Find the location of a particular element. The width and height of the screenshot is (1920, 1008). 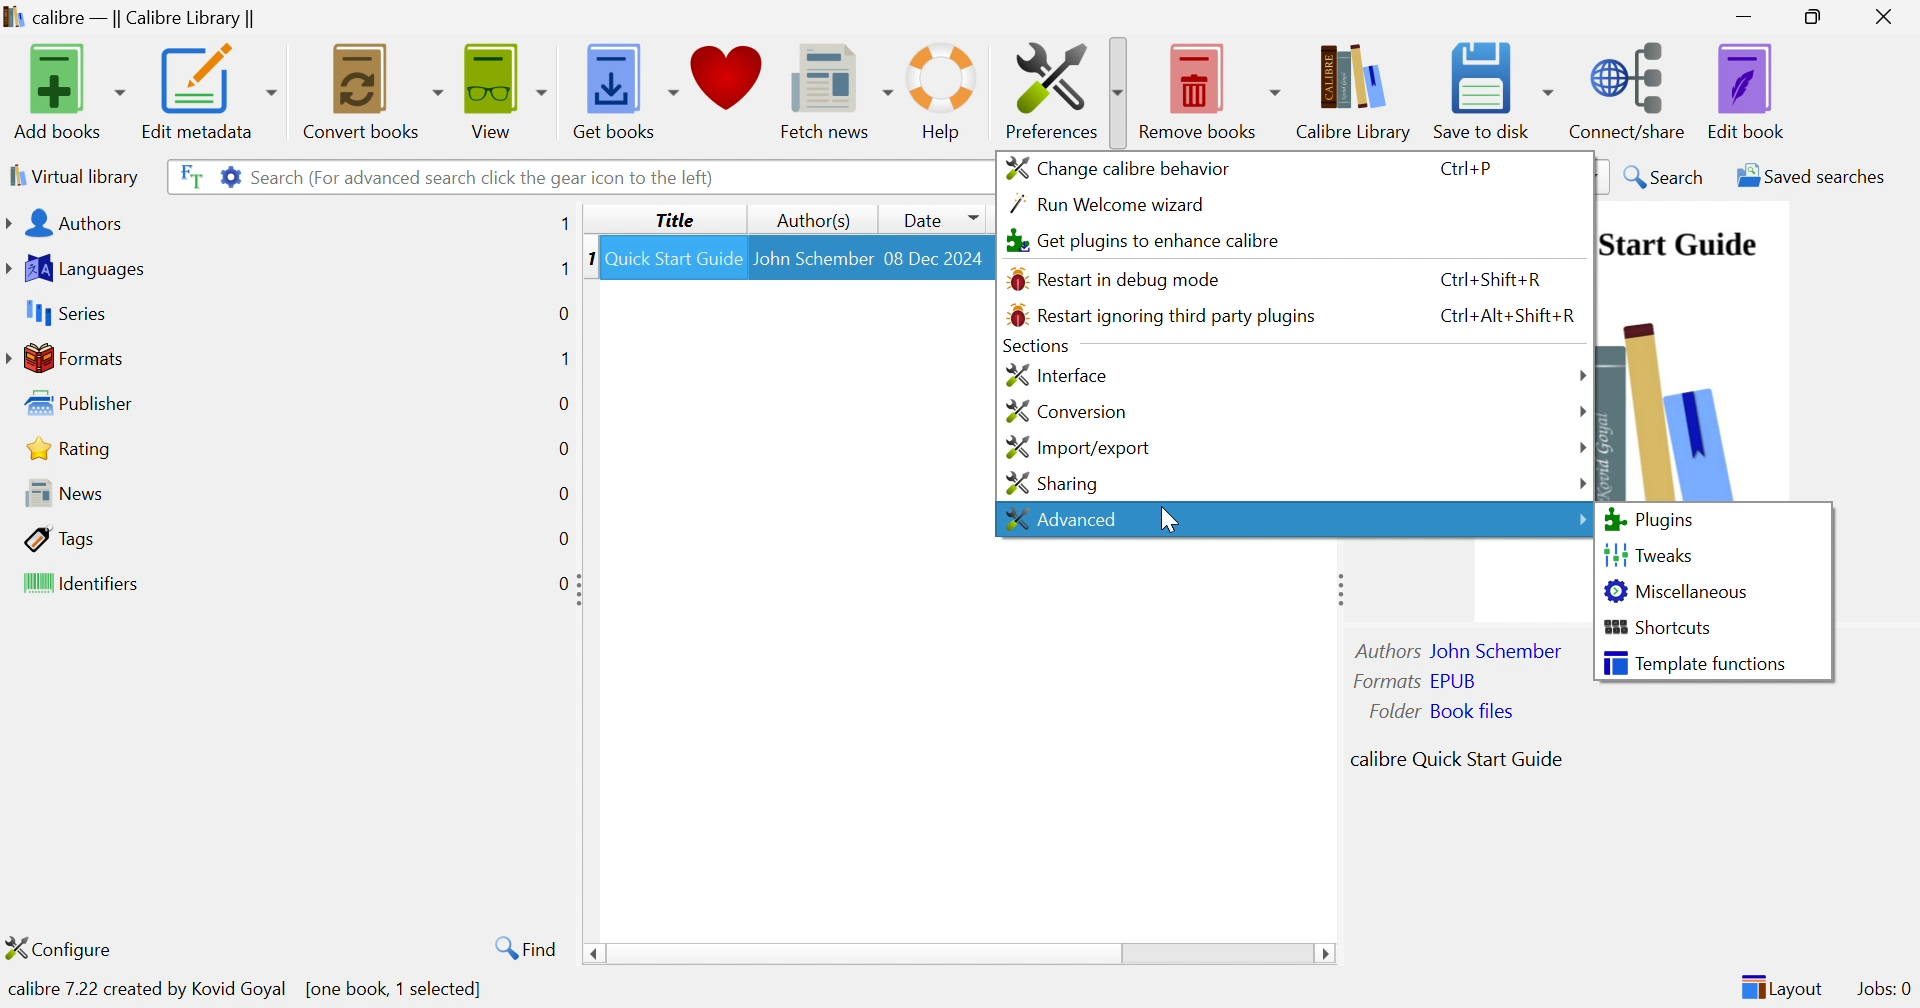

Publisher is located at coordinates (84, 404).